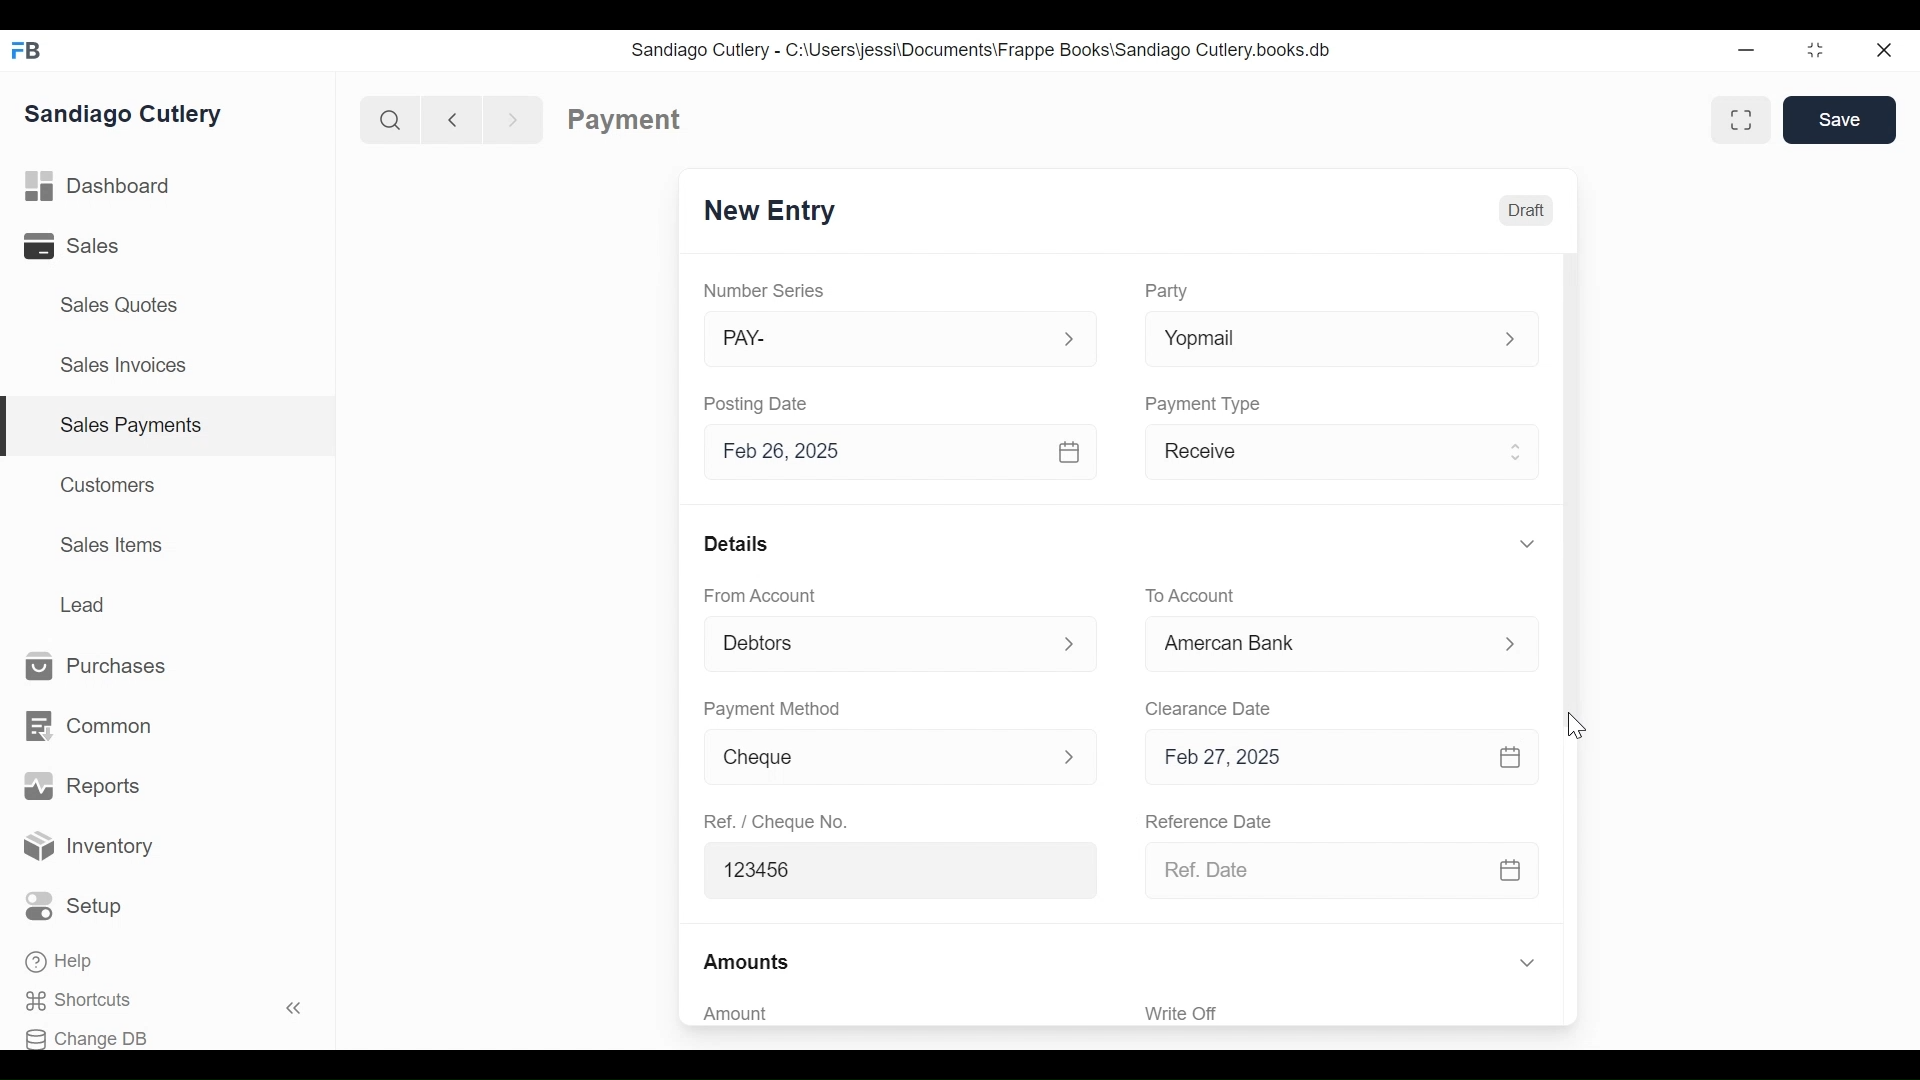 The height and width of the screenshot is (1080, 1920). I want to click on Sandiago Cutlery, so click(127, 113).